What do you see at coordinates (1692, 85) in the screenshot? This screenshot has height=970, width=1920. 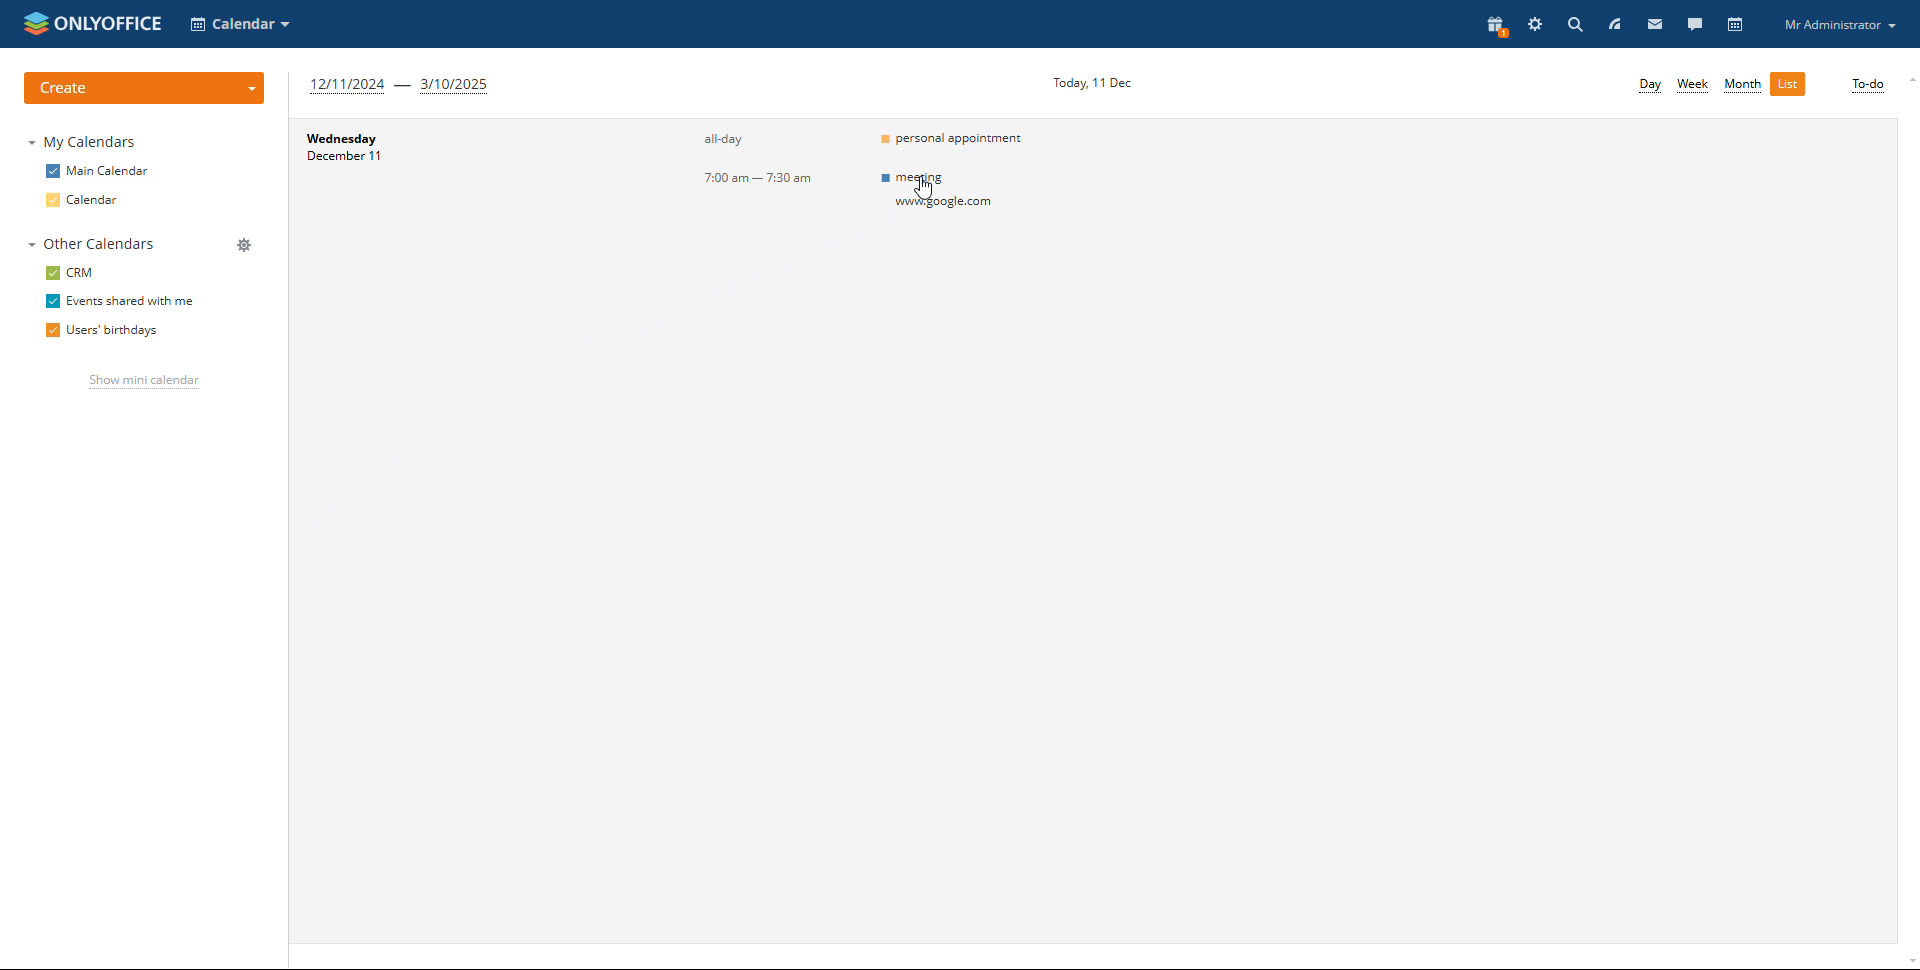 I see `week view` at bounding box center [1692, 85].